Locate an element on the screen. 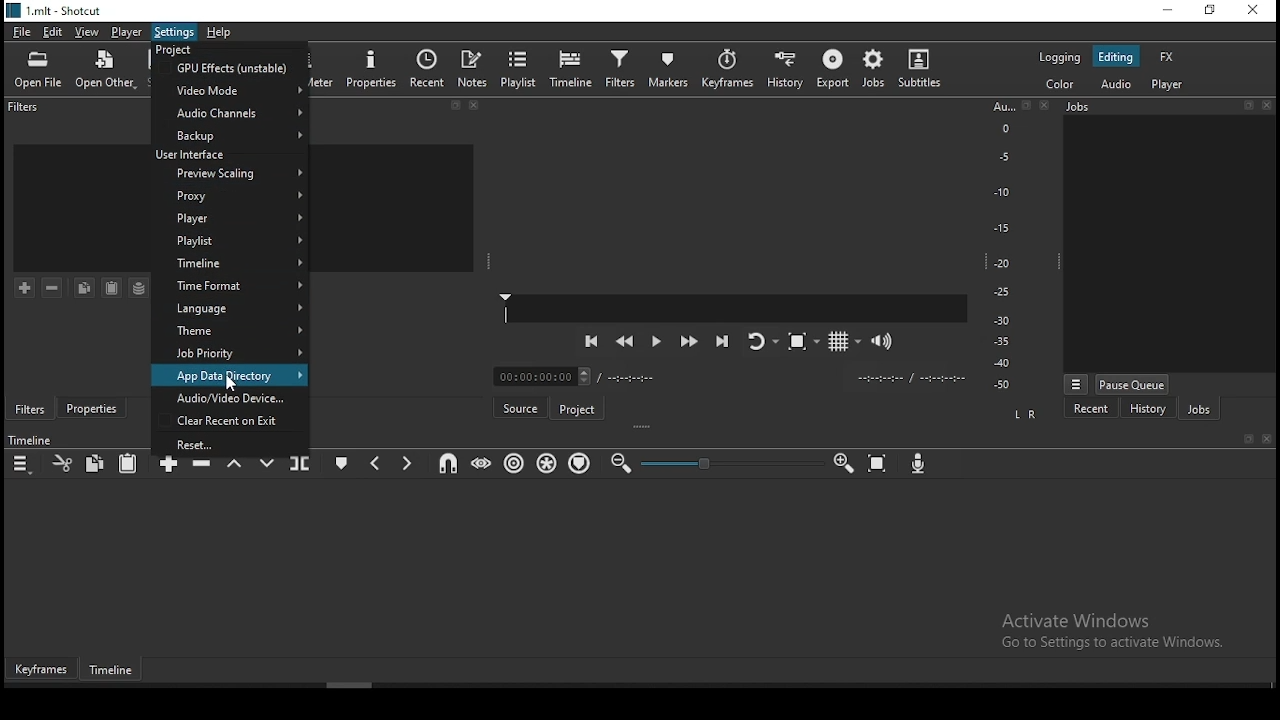 The image size is (1280, 720). Left and Right is located at coordinates (1028, 414).